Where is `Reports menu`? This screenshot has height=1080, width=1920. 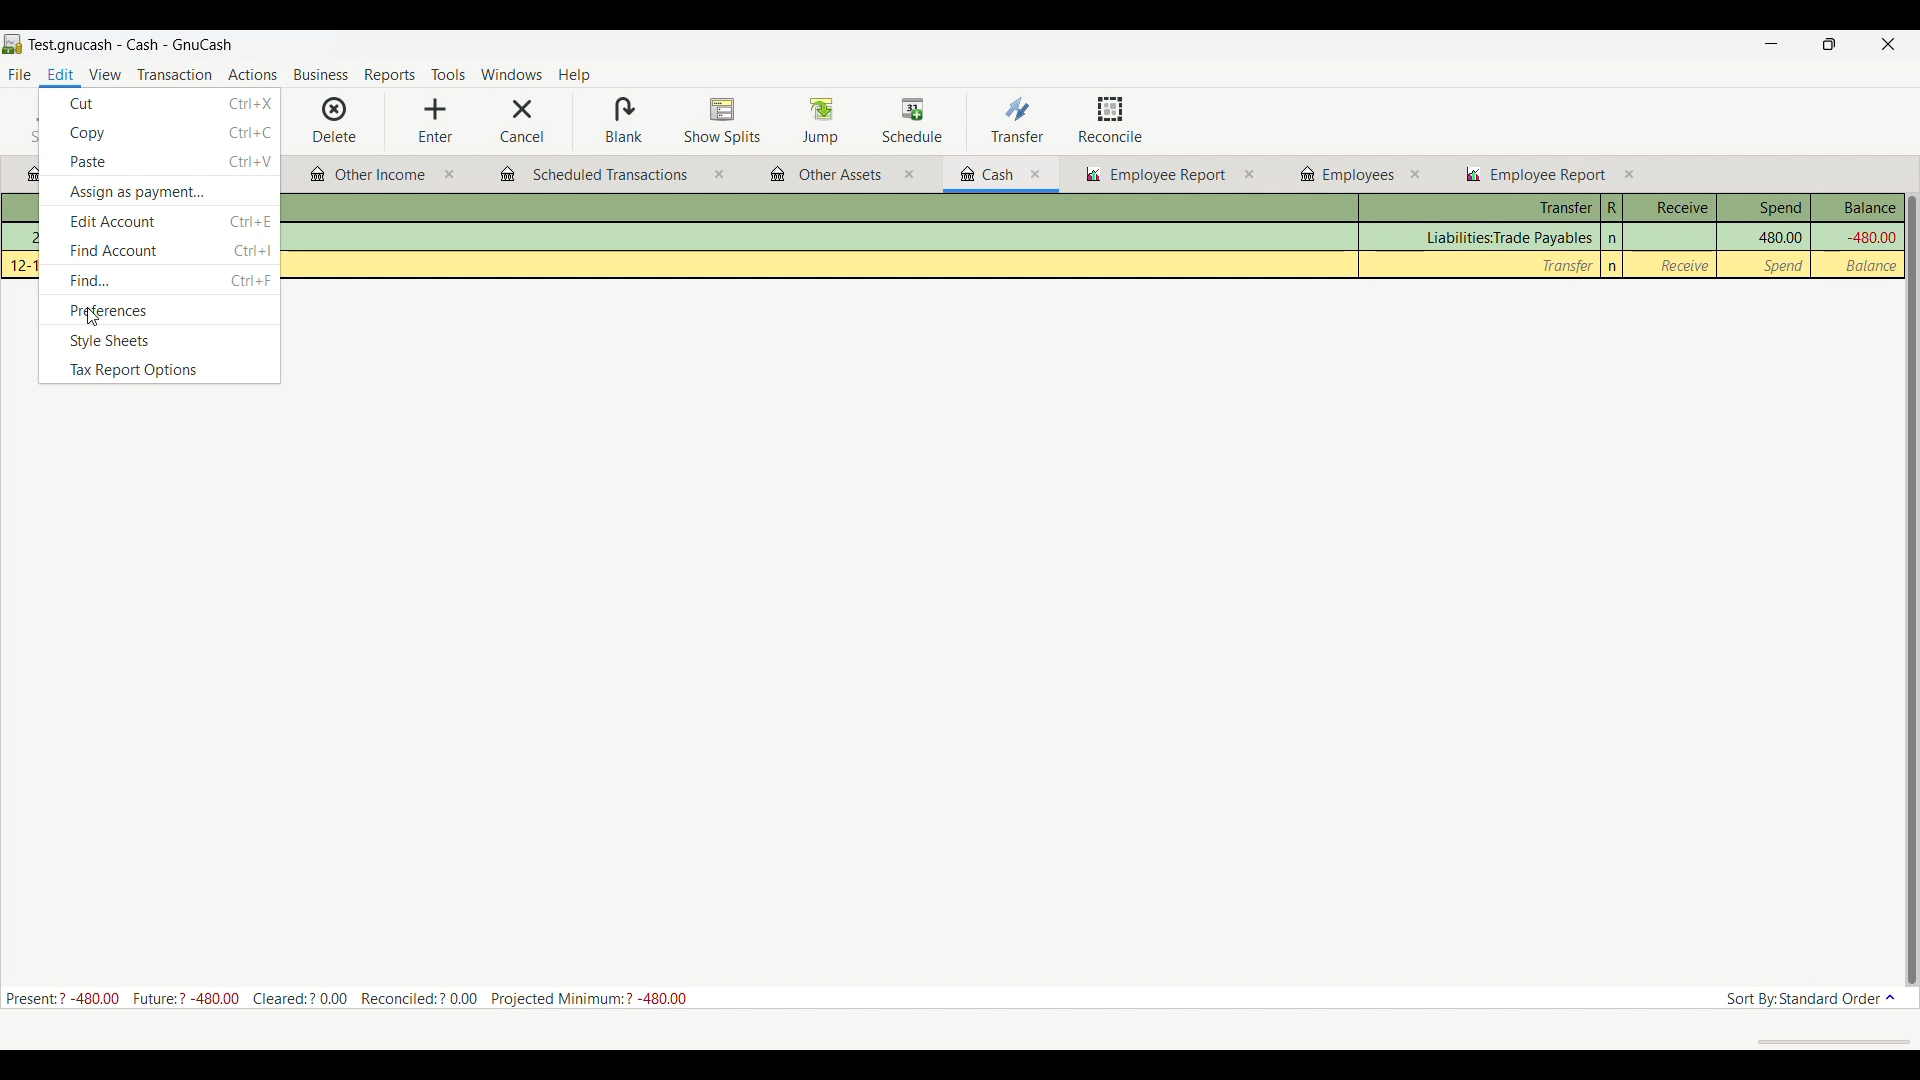 Reports menu is located at coordinates (390, 75).